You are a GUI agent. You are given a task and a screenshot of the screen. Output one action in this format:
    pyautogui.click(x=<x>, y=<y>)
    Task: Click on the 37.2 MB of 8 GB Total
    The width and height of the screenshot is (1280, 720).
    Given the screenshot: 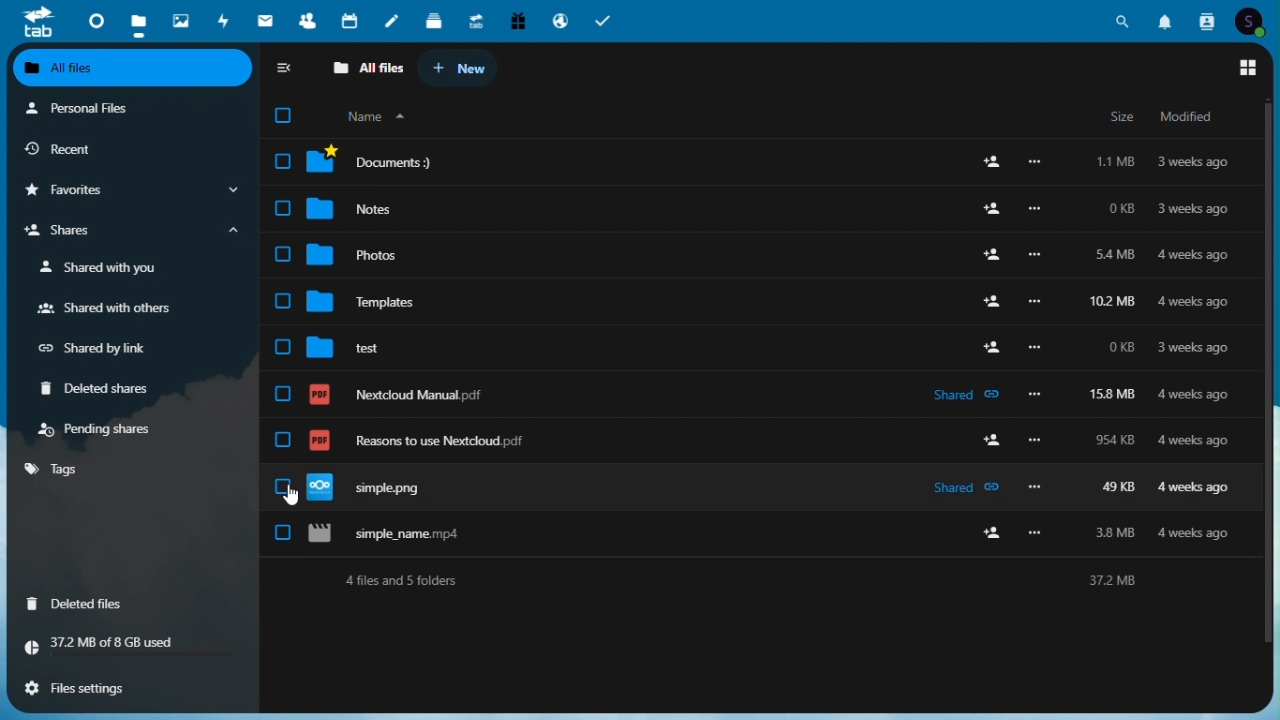 What is the action you would take?
    pyautogui.click(x=131, y=644)
    